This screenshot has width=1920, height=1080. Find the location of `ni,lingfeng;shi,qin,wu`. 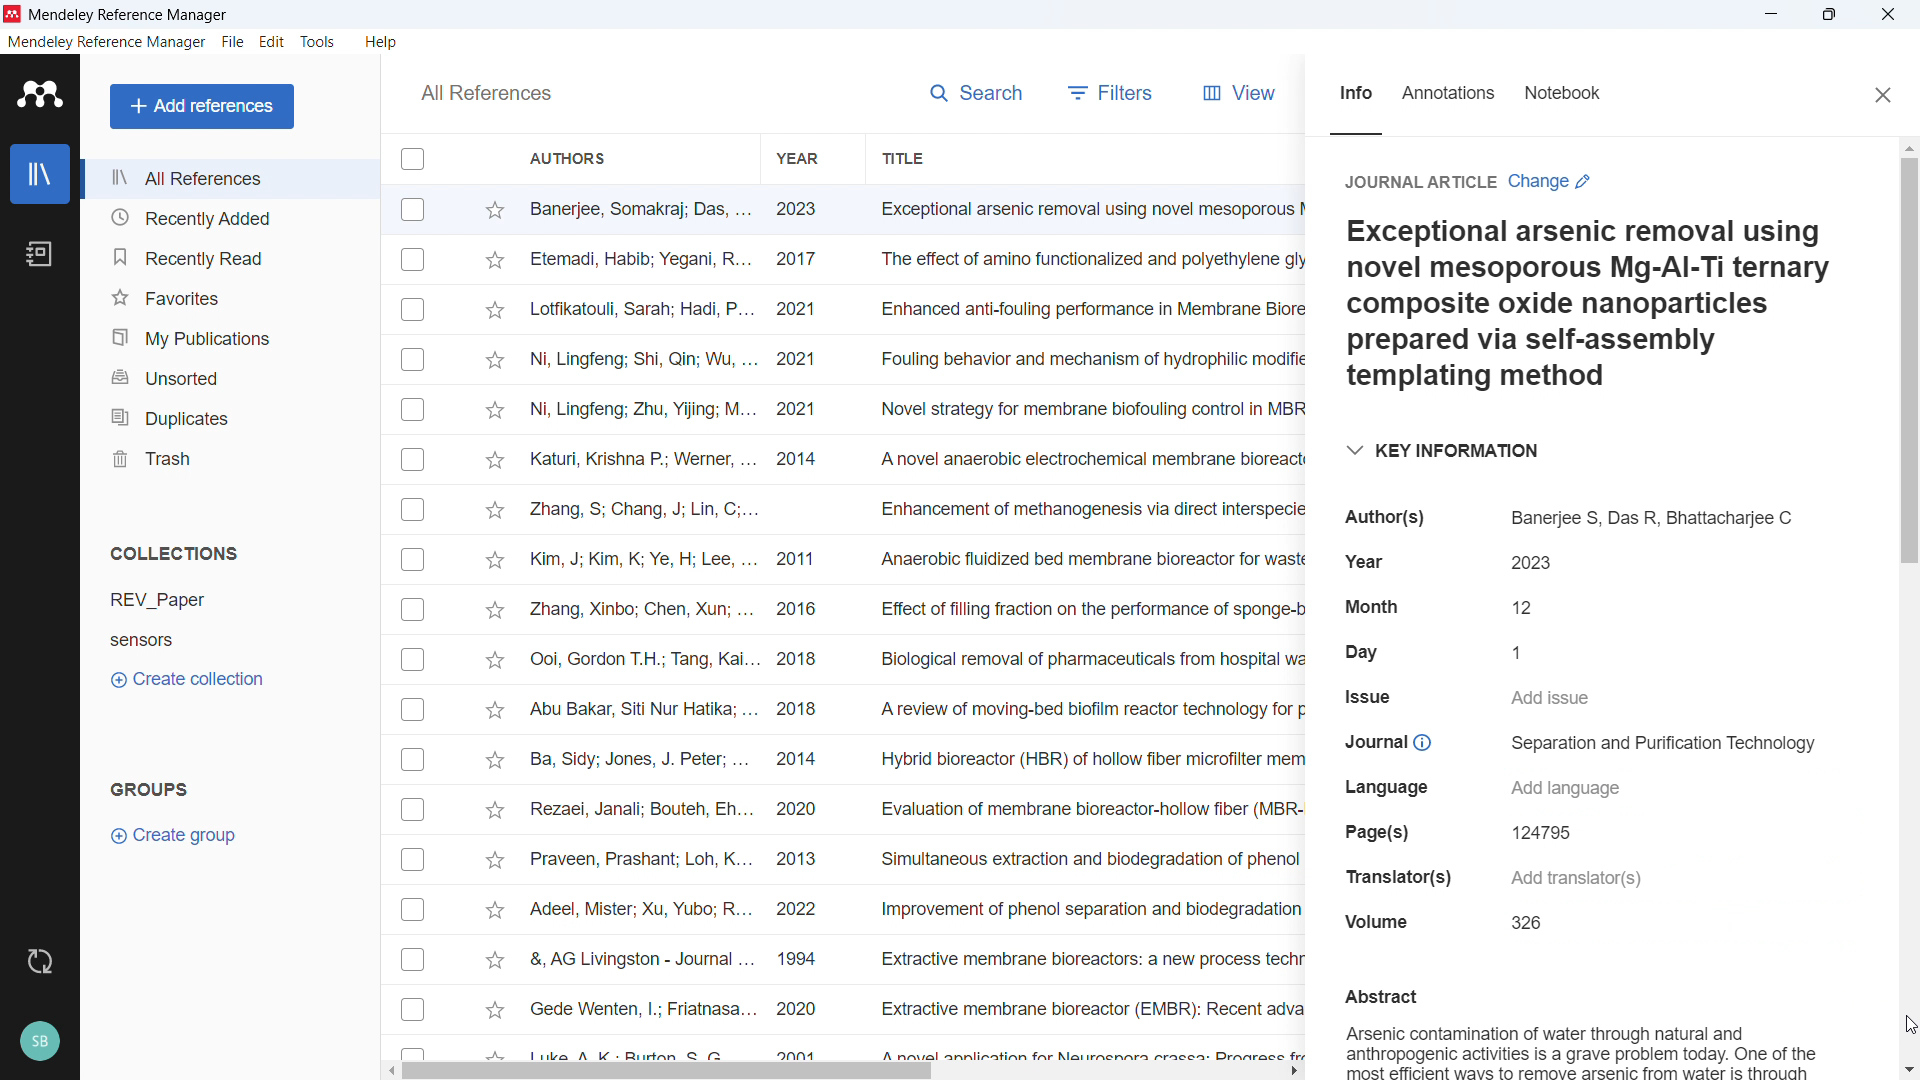

ni,lingfeng;shi,qin,wu is located at coordinates (644, 358).